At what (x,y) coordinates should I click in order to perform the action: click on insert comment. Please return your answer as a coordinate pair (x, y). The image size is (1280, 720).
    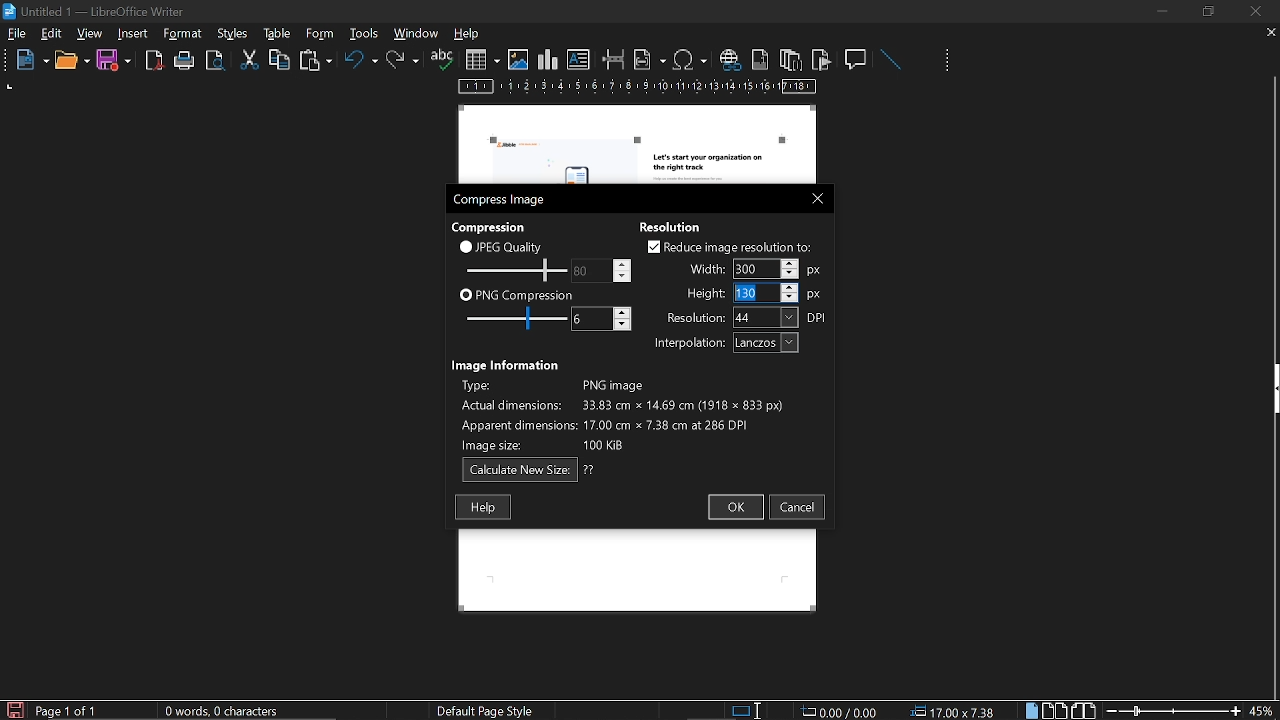
    Looking at the image, I should click on (857, 58).